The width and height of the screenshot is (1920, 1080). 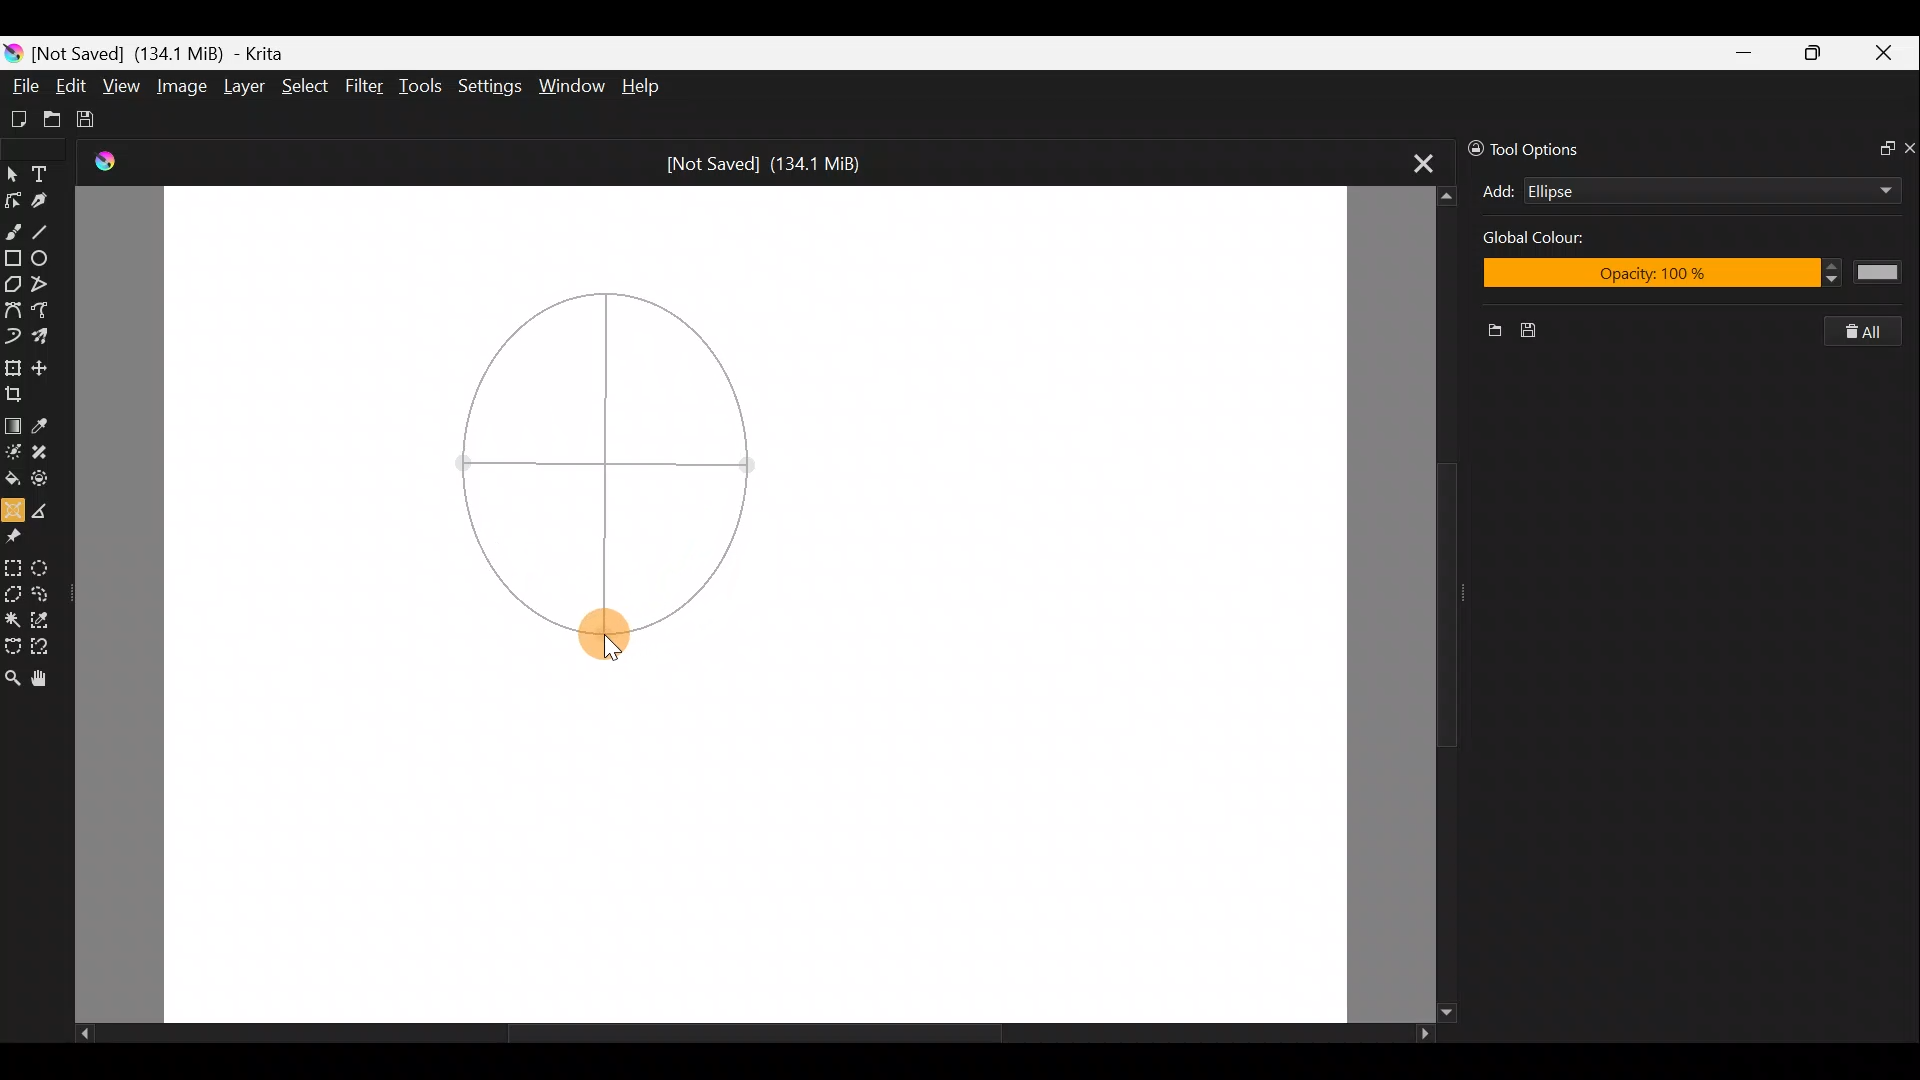 I want to click on Colorize mask tool, so click(x=13, y=452).